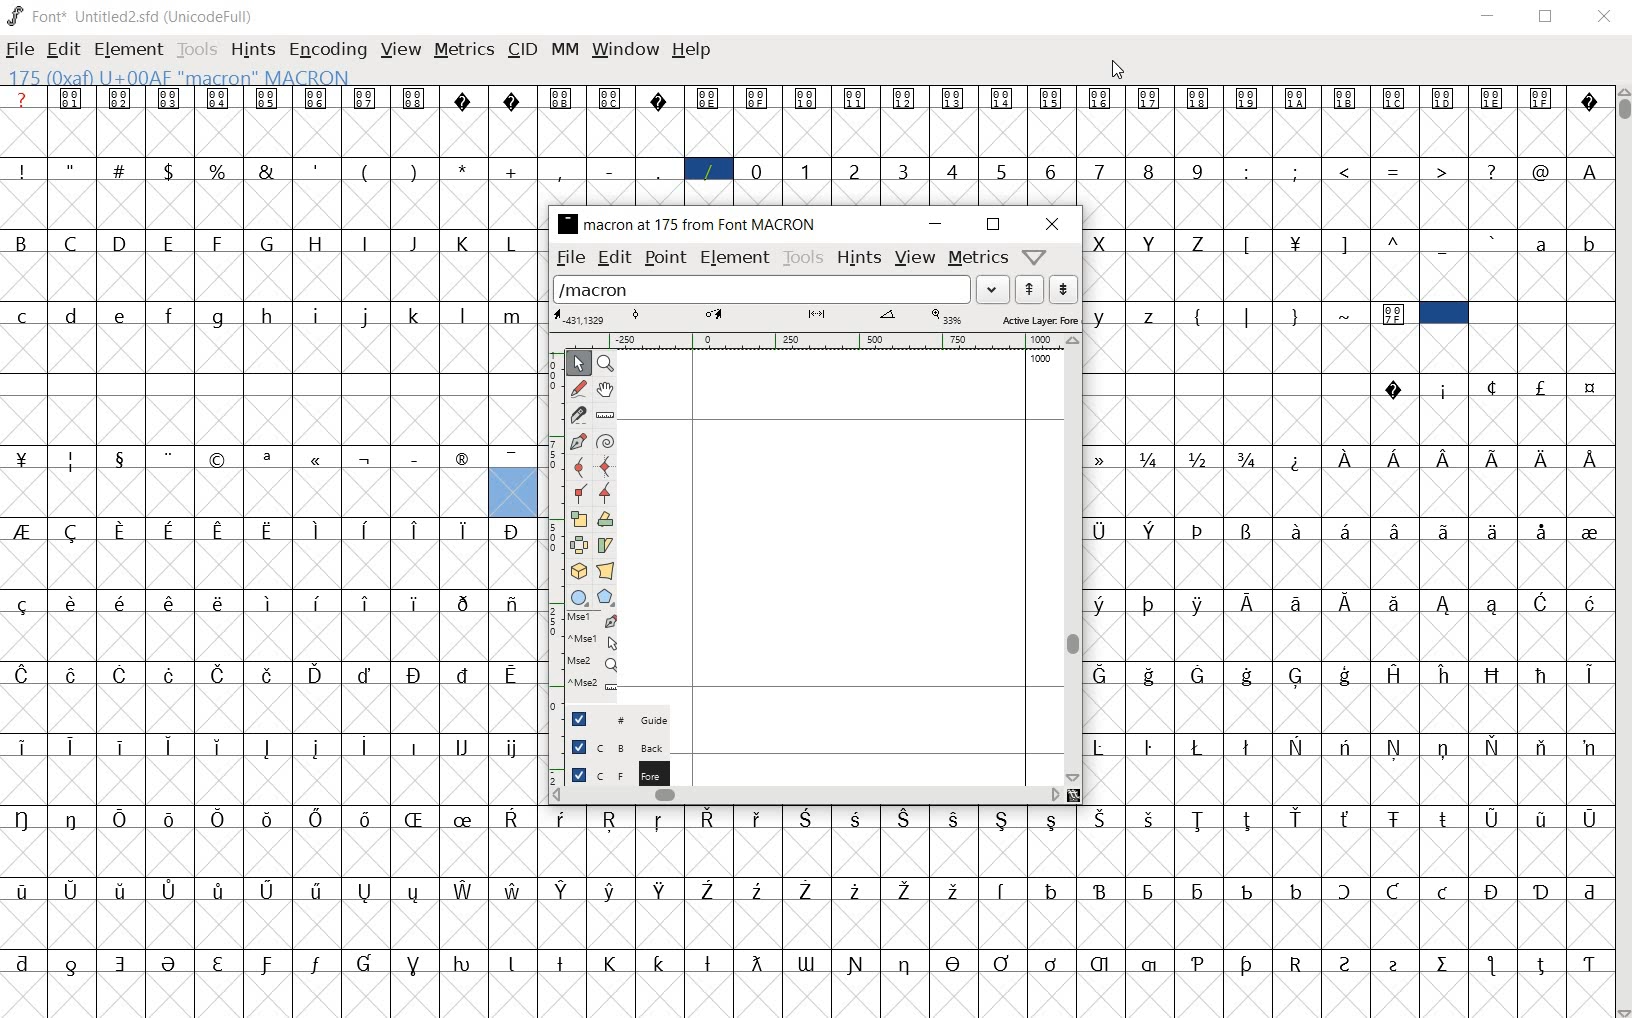 The image size is (1632, 1018). Describe the element at coordinates (1005, 170) in the screenshot. I see `5` at that location.